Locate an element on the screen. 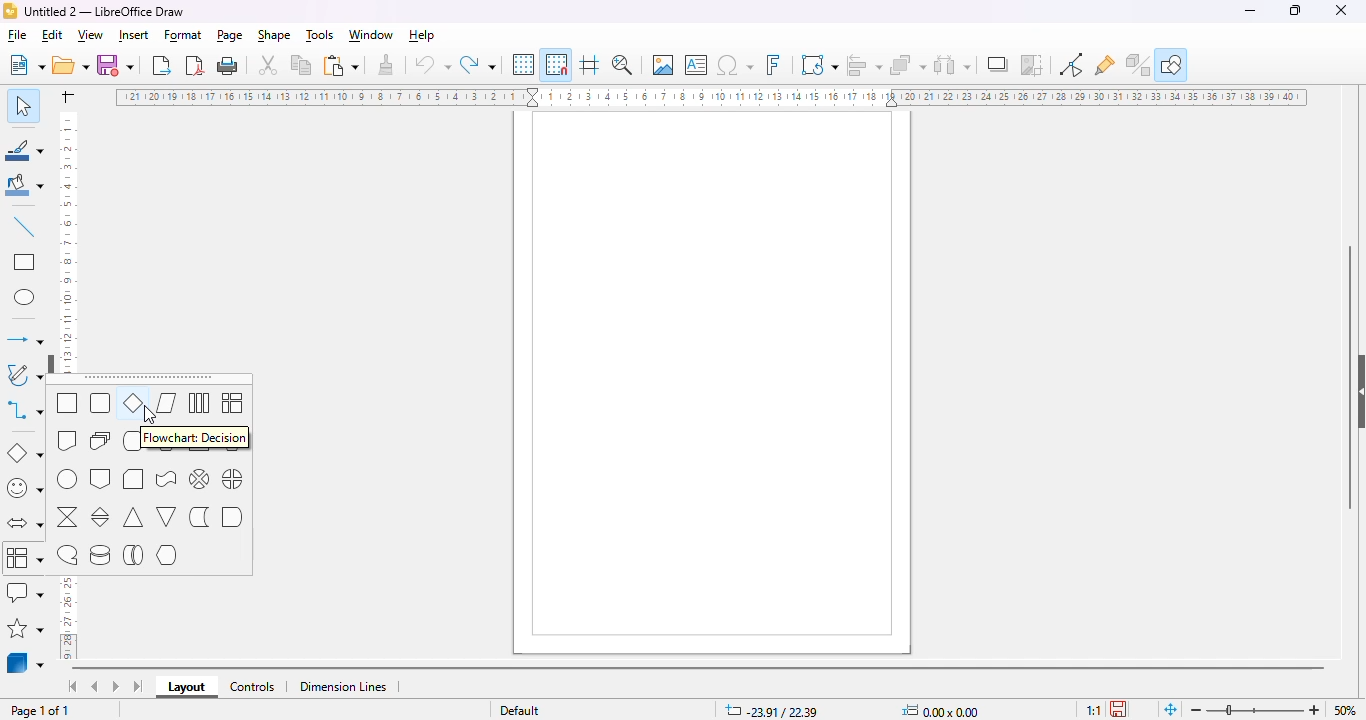 This screenshot has width=1366, height=720. flowchart: connector is located at coordinates (67, 480).